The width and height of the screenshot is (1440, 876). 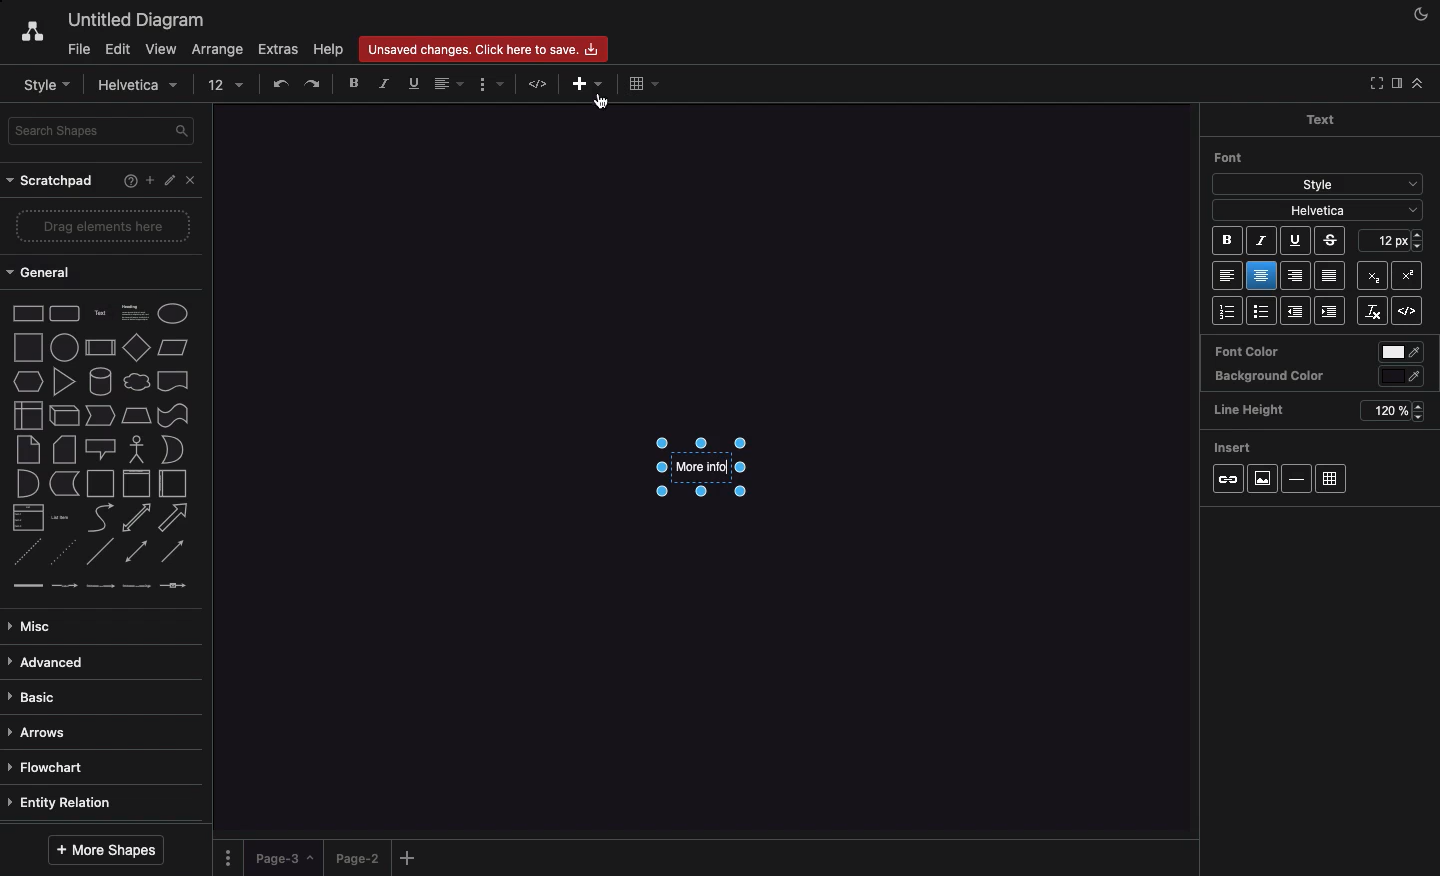 I want to click on rectangle, so click(x=29, y=313).